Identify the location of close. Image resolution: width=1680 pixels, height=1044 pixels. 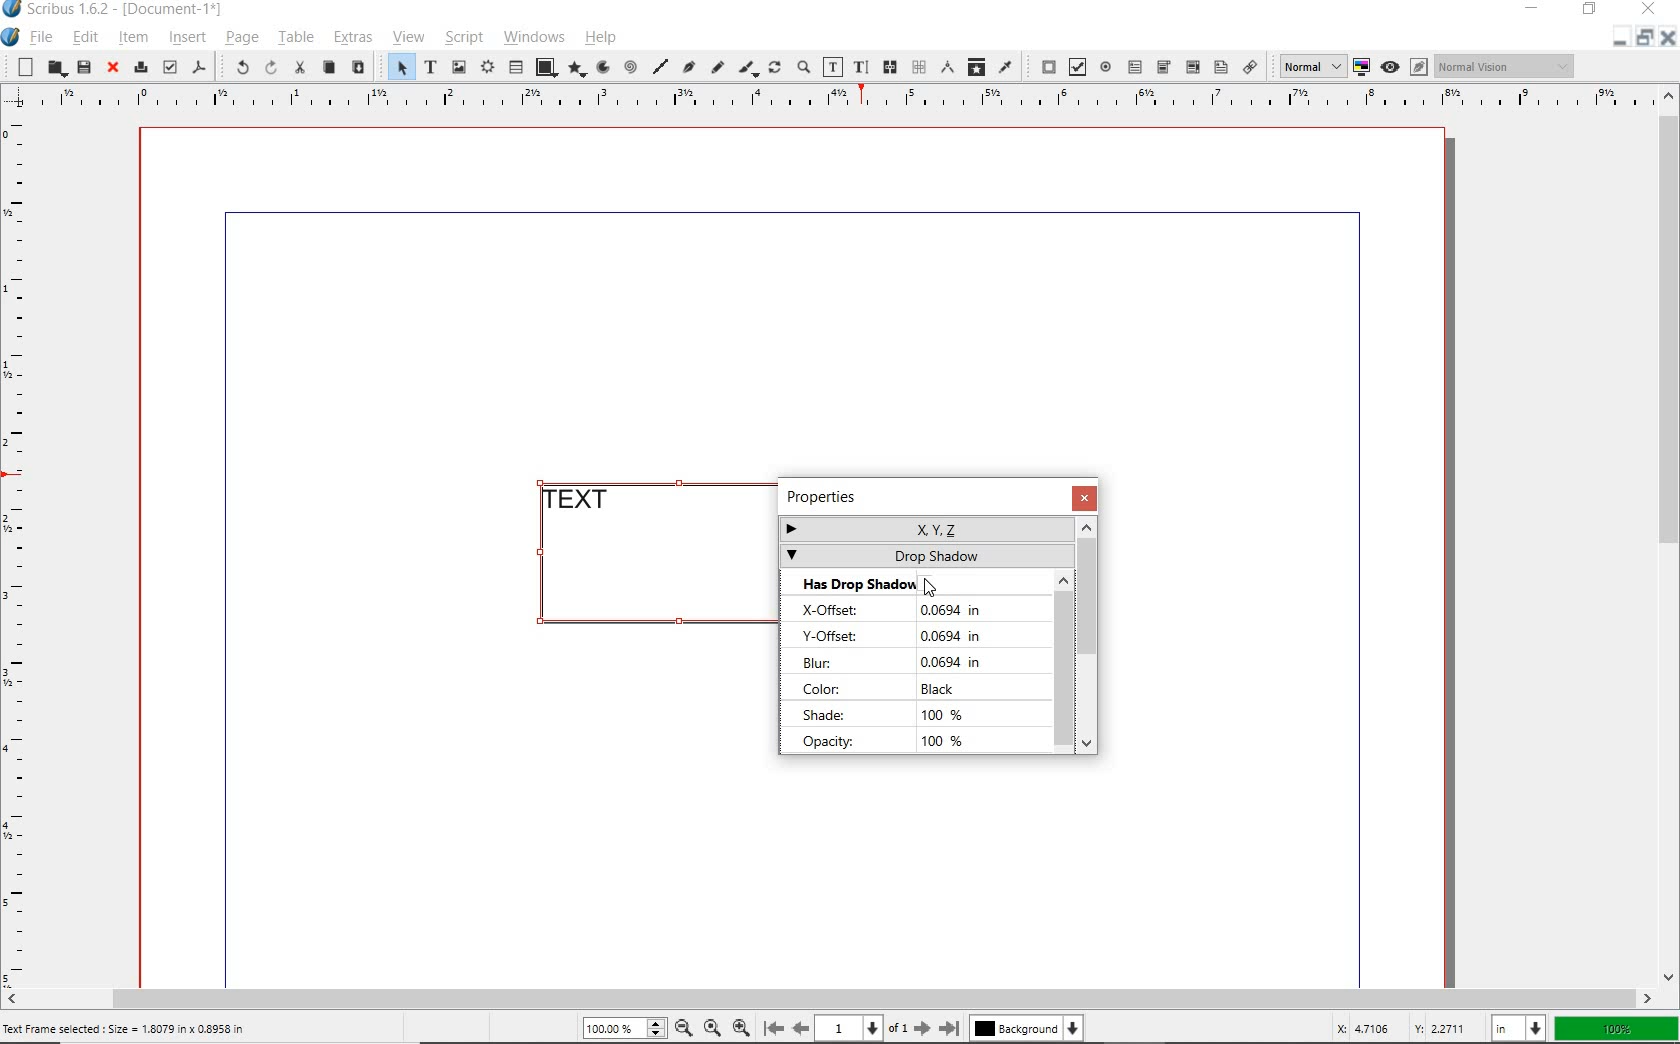
(1082, 497).